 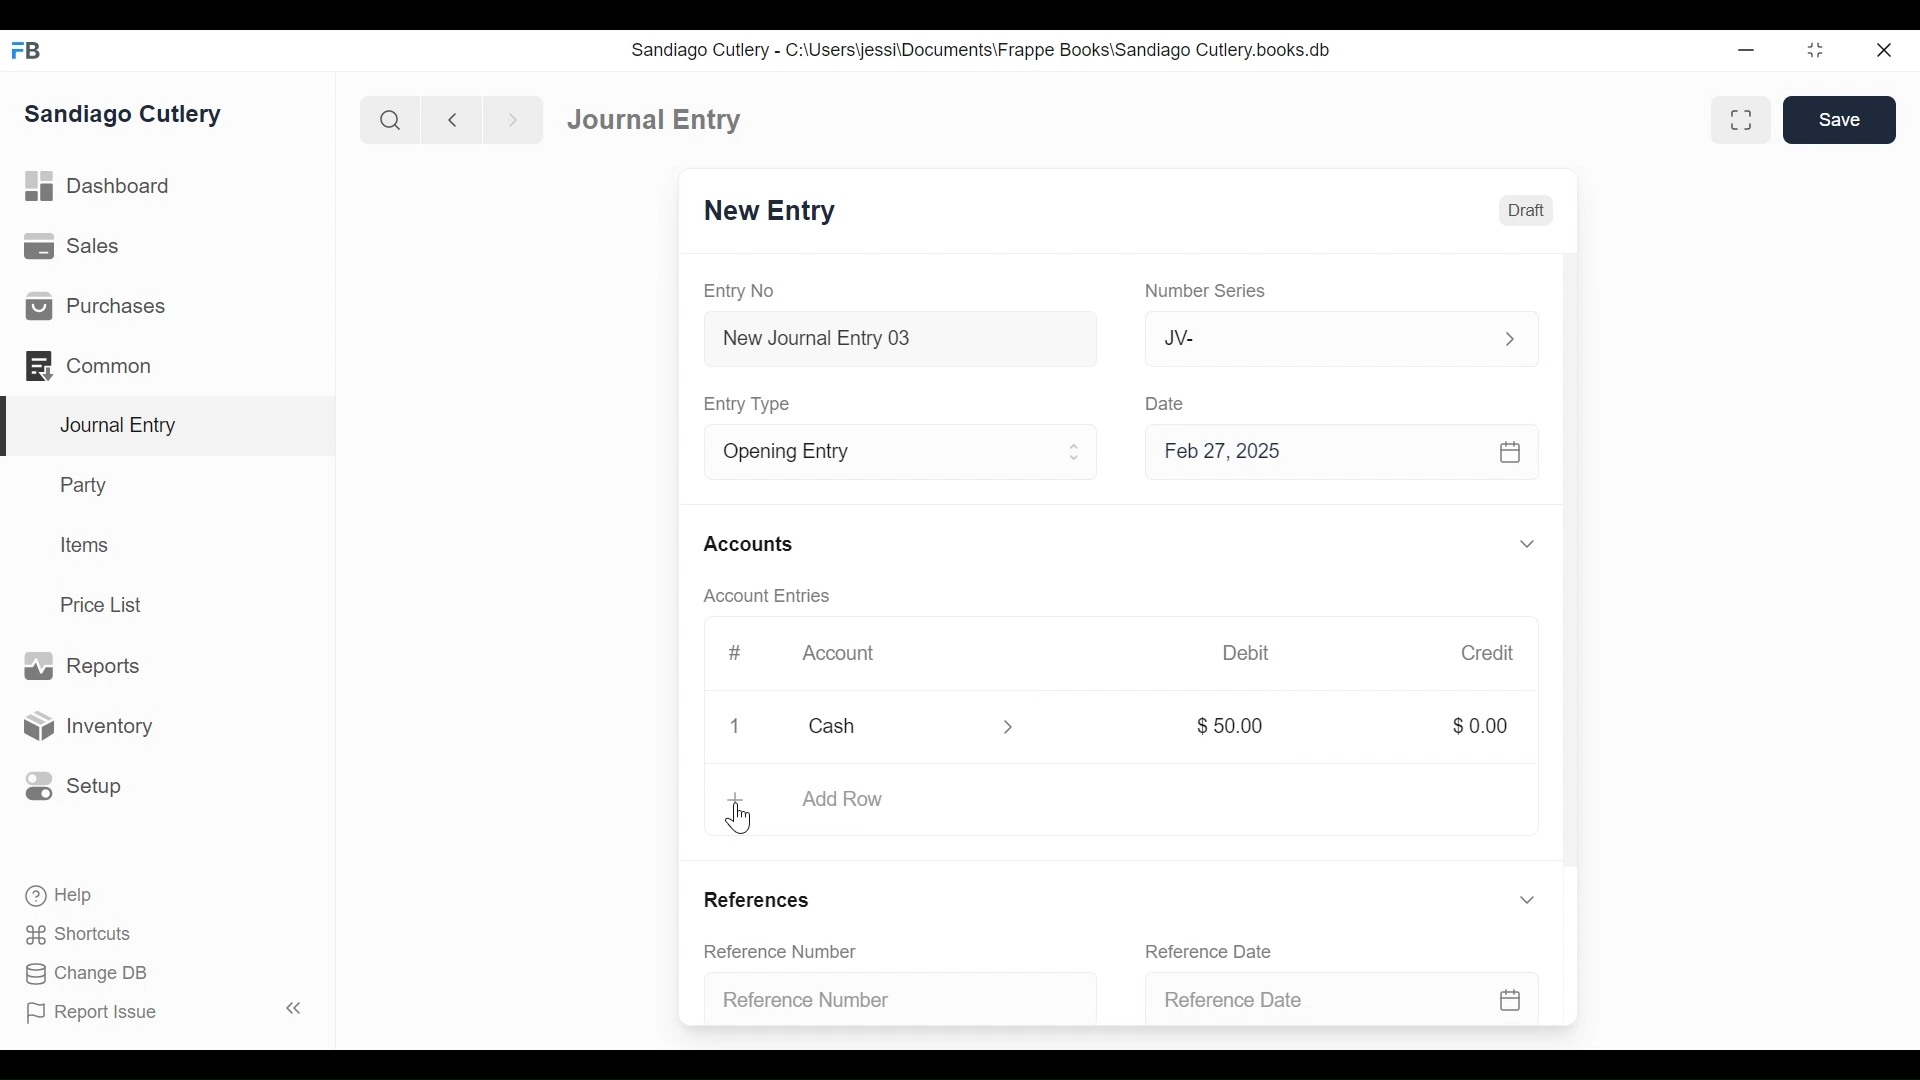 I want to click on $0.00, so click(x=1479, y=725).